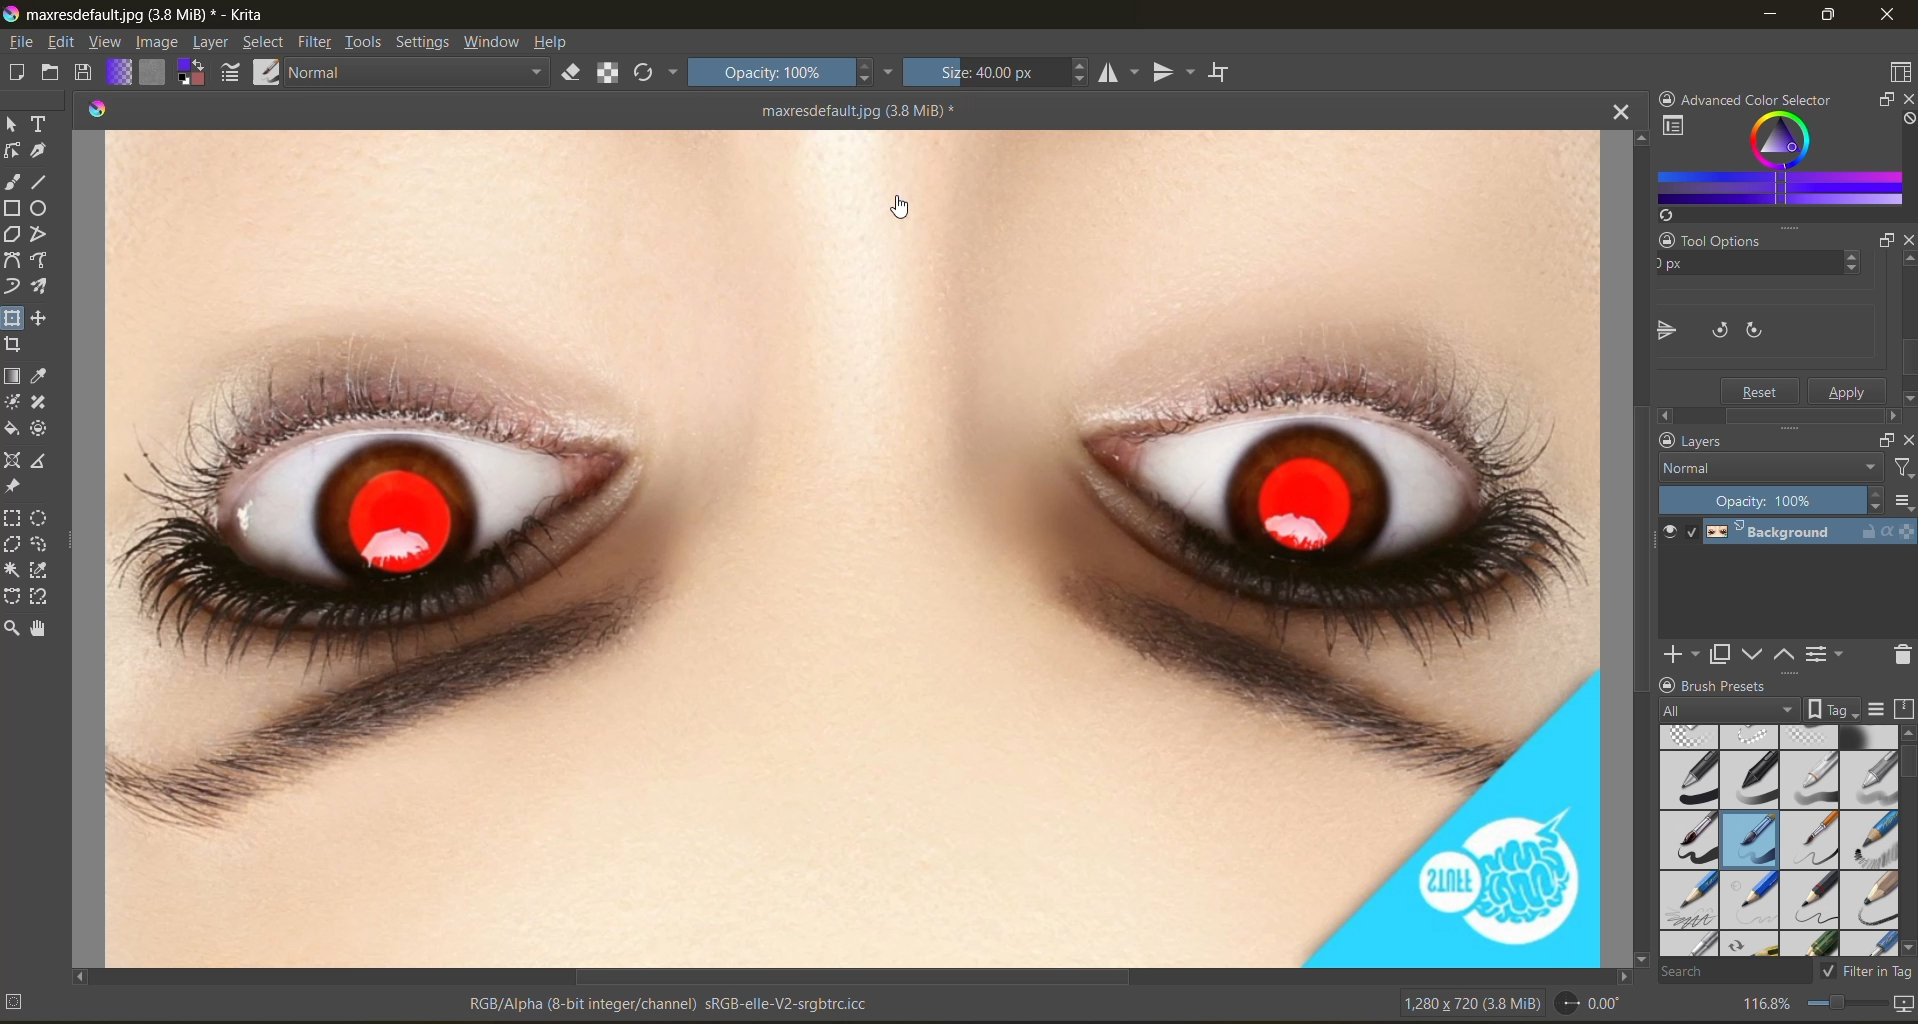  What do you see at coordinates (1900, 466) in the screenshot?
I see `filter` at bounding box center [1900, 466].